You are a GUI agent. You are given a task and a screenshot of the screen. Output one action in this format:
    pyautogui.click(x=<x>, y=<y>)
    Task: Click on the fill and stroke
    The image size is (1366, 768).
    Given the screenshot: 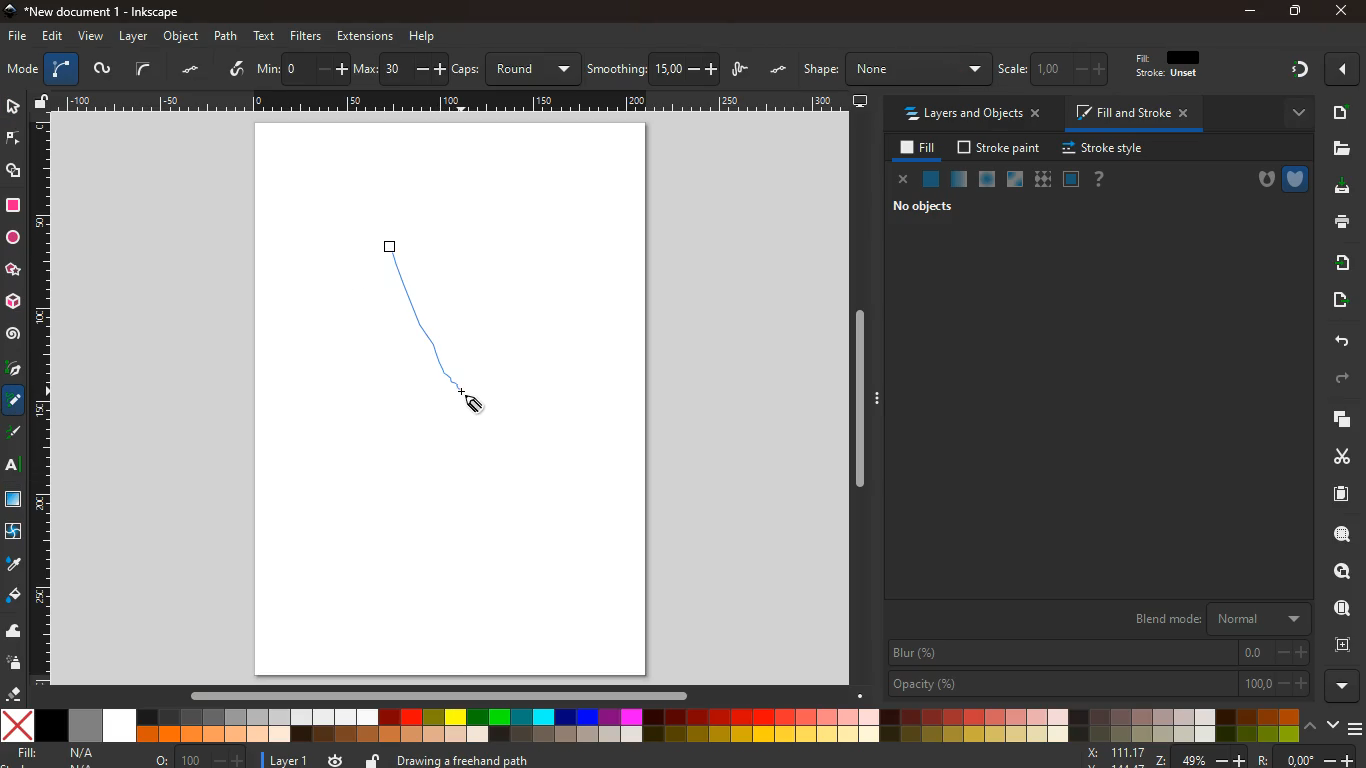 What is the action you would take?
    pyautogui.click(x=1135, y=112)
    